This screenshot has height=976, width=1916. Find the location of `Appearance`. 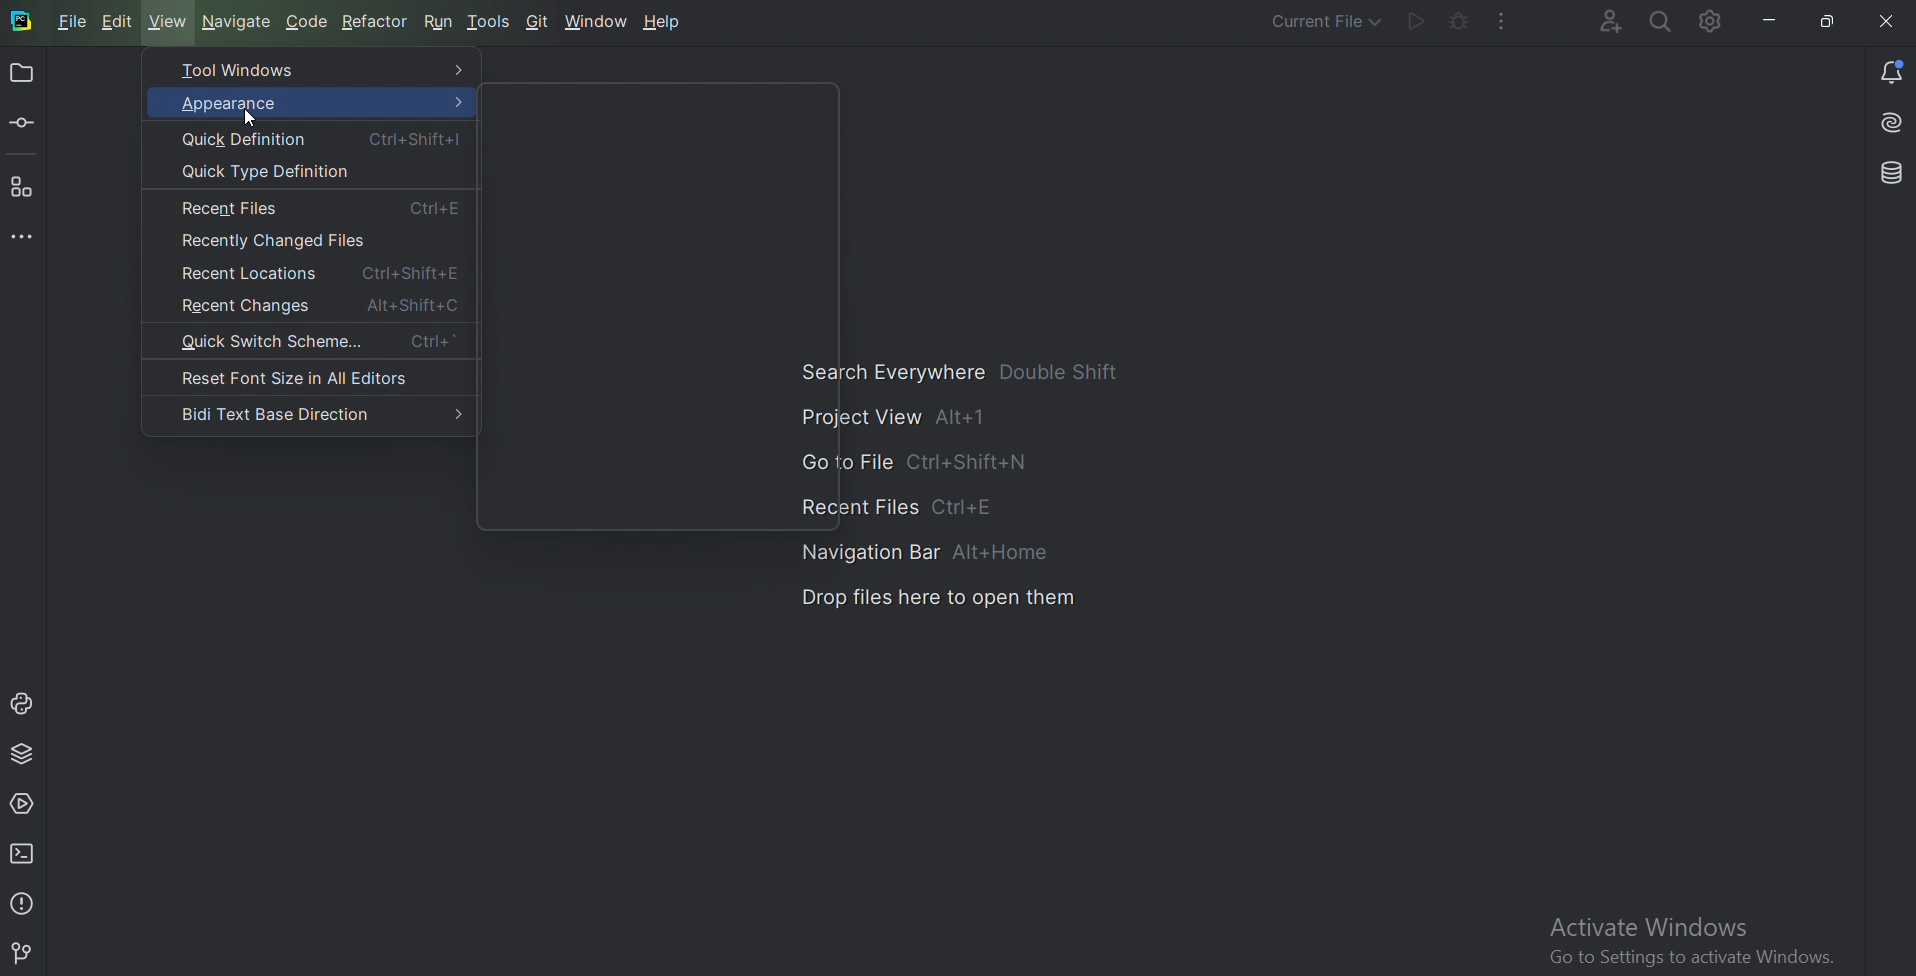

Appearance is located at coordinates (312, 102).